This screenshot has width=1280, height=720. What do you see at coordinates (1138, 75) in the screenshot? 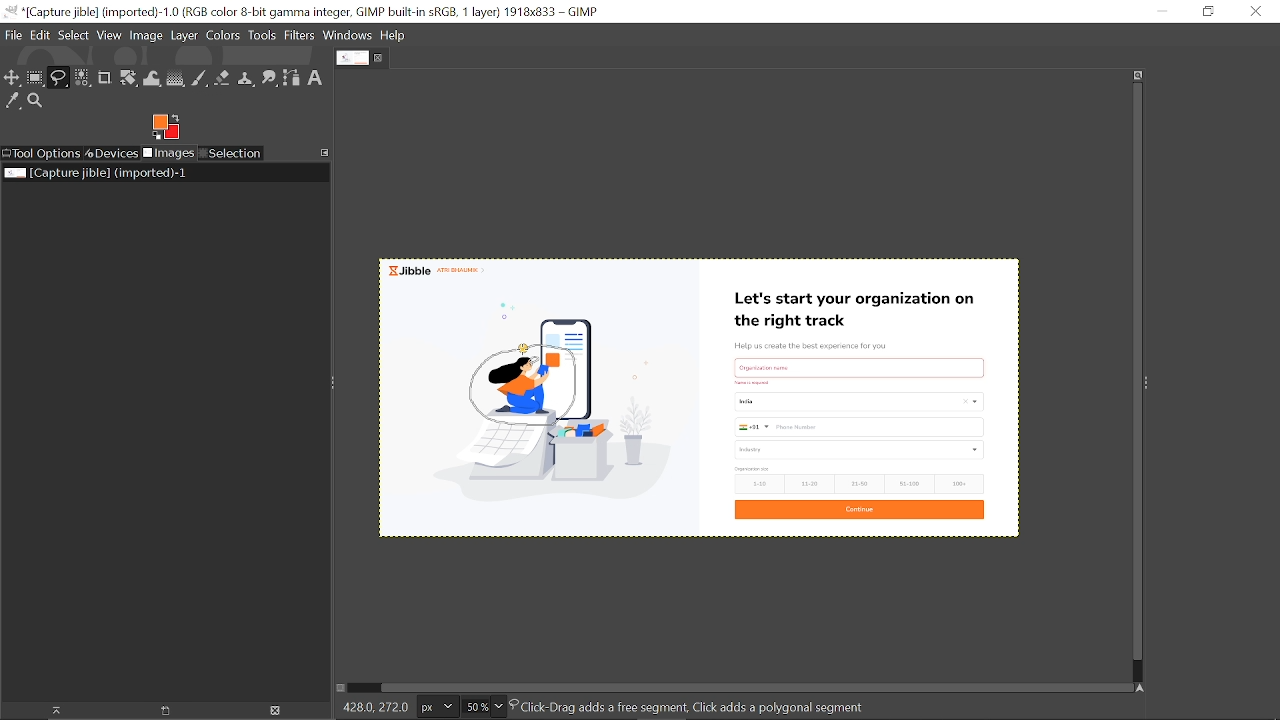
I see `Zoom when widow size changes` at bounding box center [1138, 75].